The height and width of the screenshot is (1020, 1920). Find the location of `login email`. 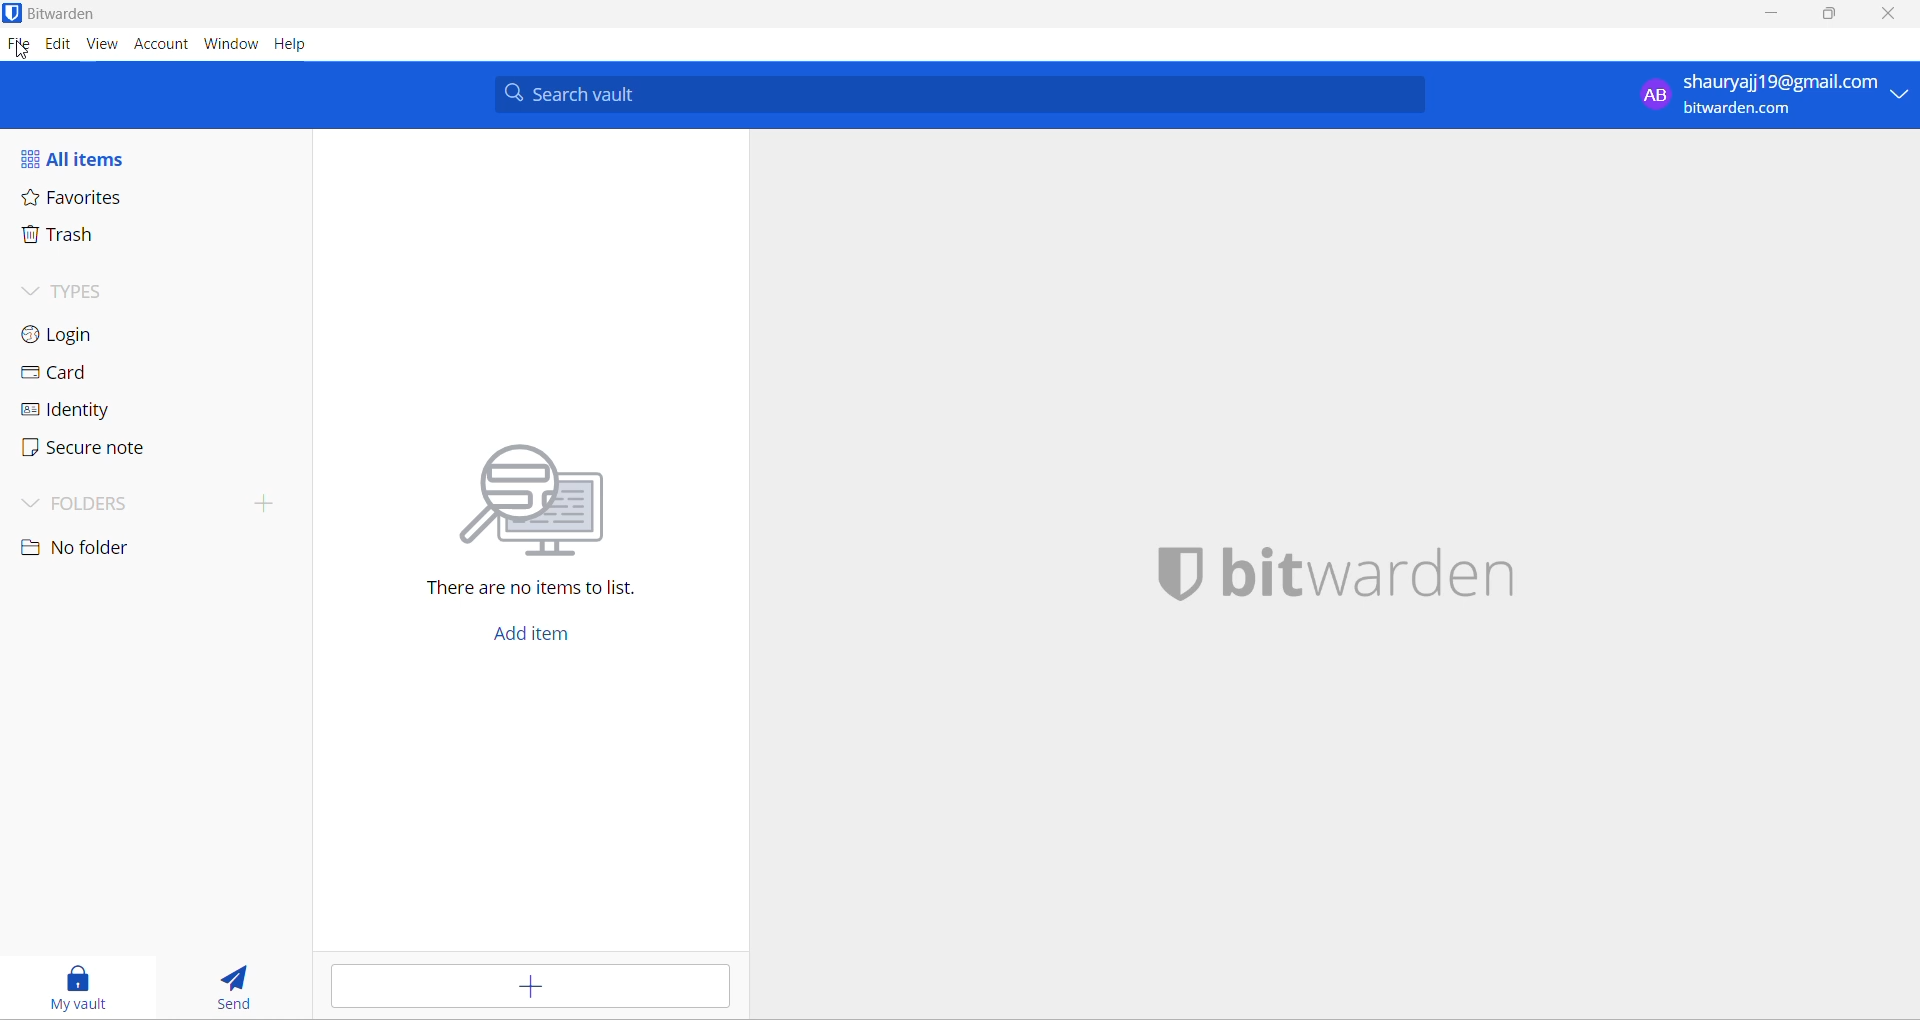

login email is located at coordinates (1768, 95).